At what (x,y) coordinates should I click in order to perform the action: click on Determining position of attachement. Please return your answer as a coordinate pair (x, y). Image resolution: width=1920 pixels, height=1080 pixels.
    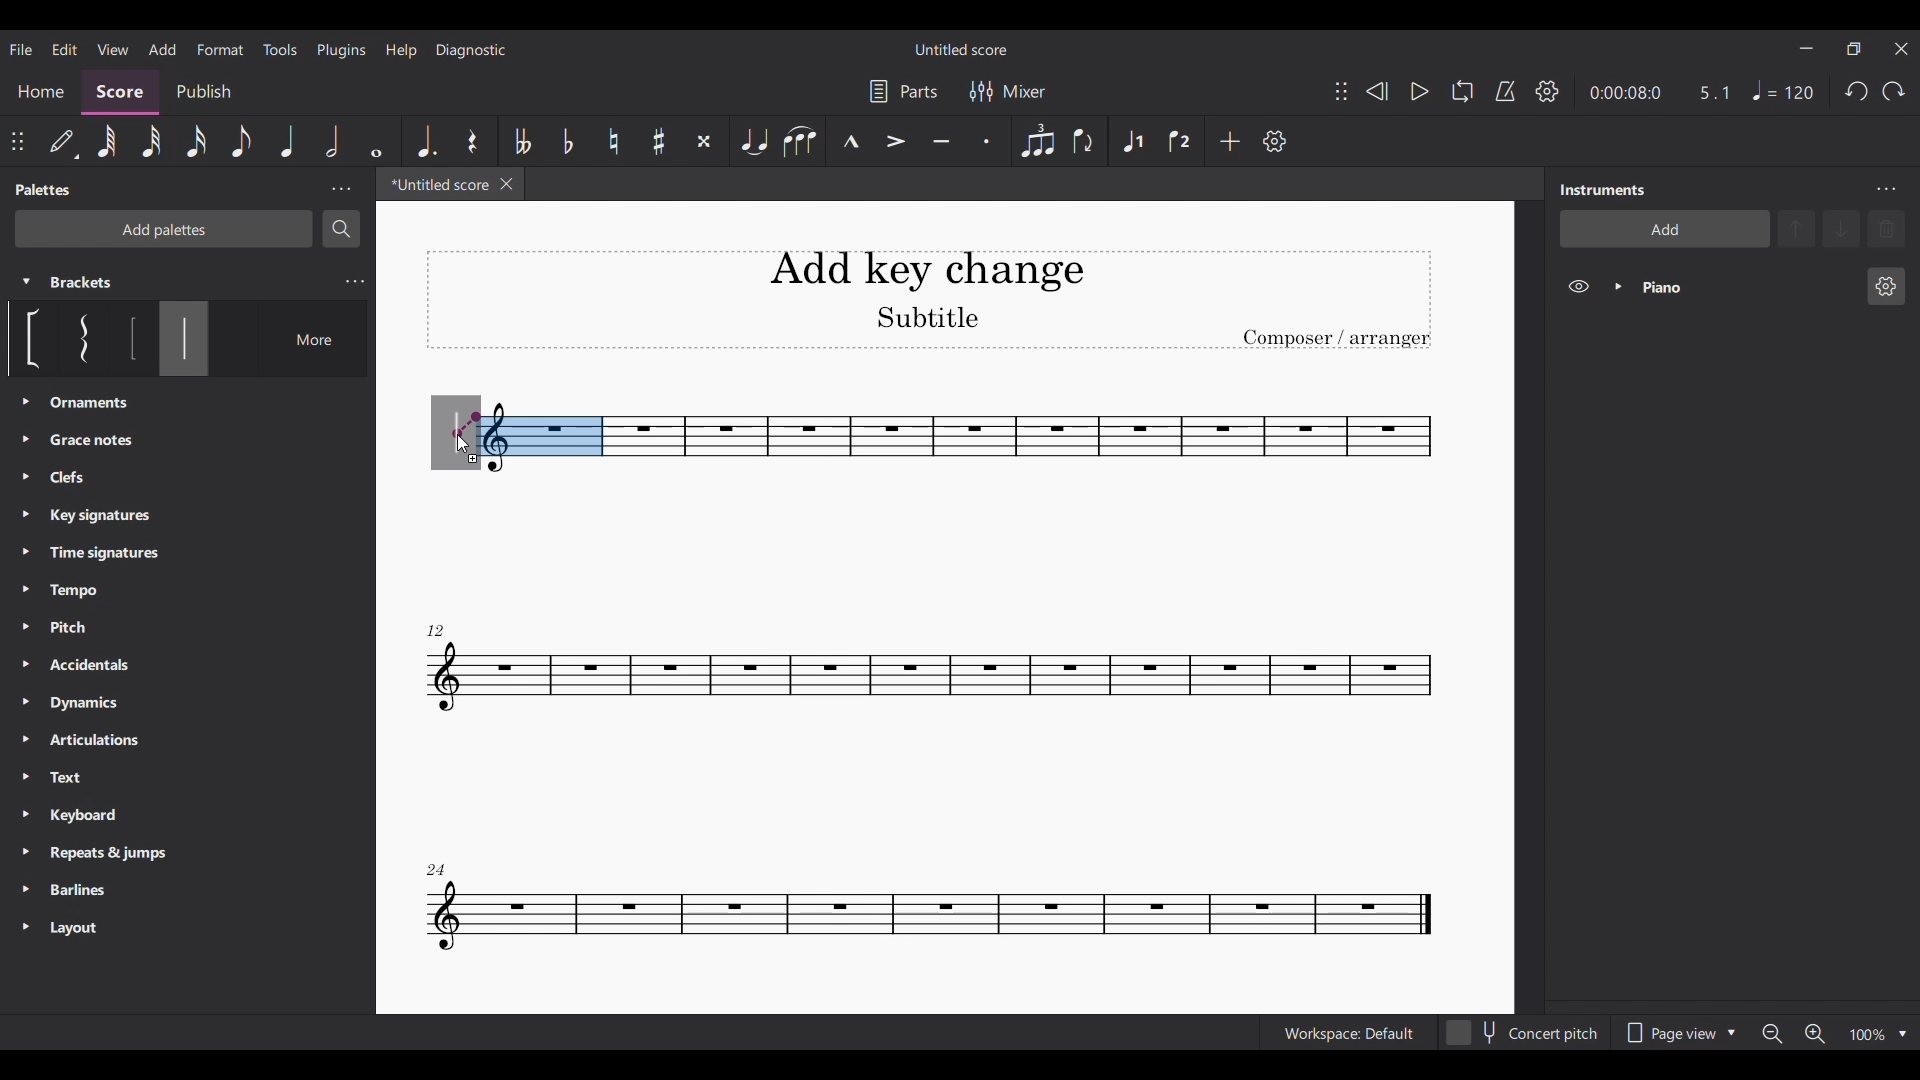
    Looking at the image, I should click on (467, 425).